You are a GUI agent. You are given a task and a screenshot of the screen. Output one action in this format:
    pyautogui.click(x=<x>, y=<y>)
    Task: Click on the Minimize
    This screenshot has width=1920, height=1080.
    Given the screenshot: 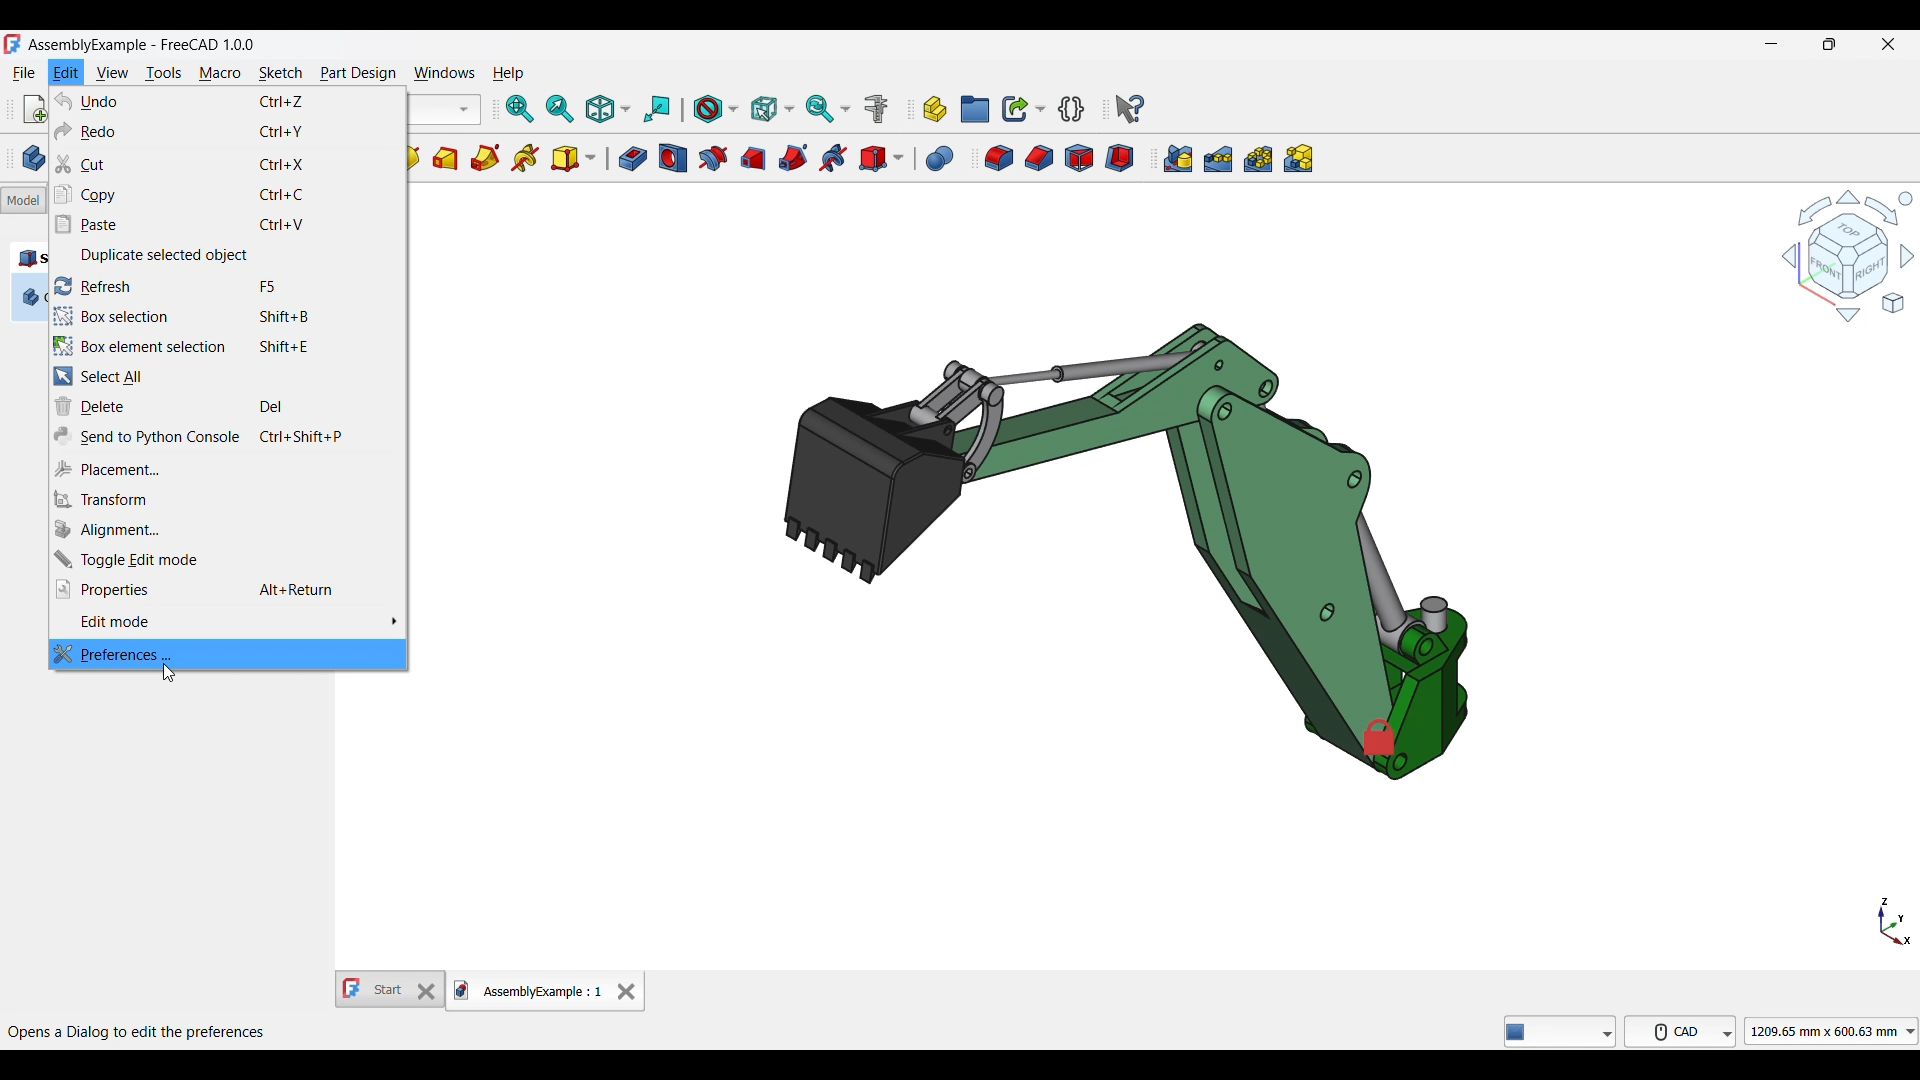 What is the action you would take?
    pyautogui.click(x=1772, y=44)
    